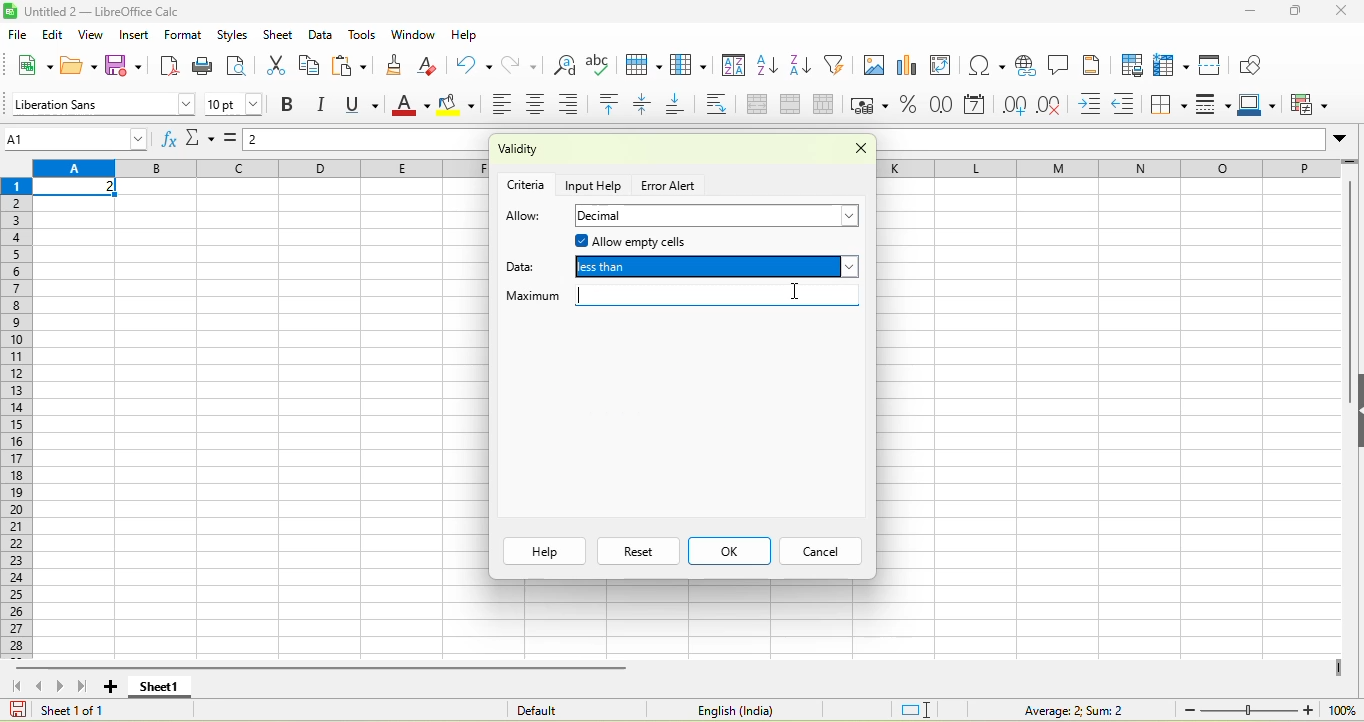  What do you see at coordinates (169, 139) in the screenshot?
I see `function wizard` at bounding box center [169, 139].